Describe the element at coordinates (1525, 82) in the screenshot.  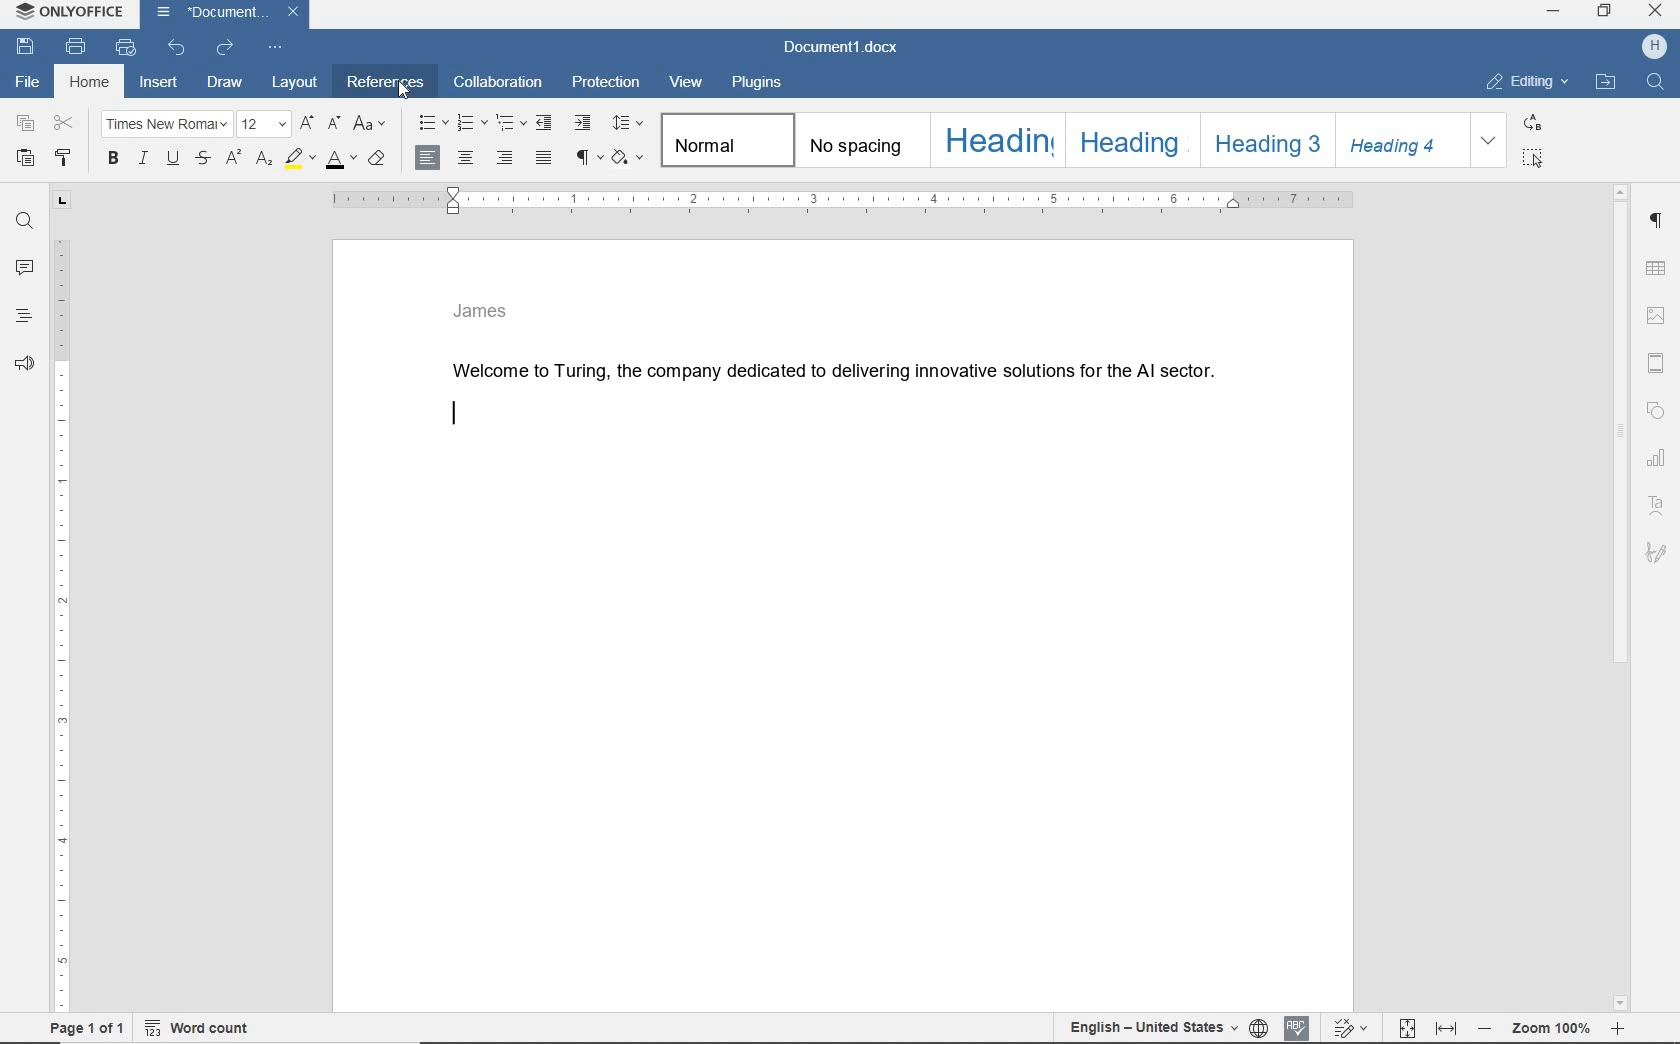
I see `EDITING` at that location.